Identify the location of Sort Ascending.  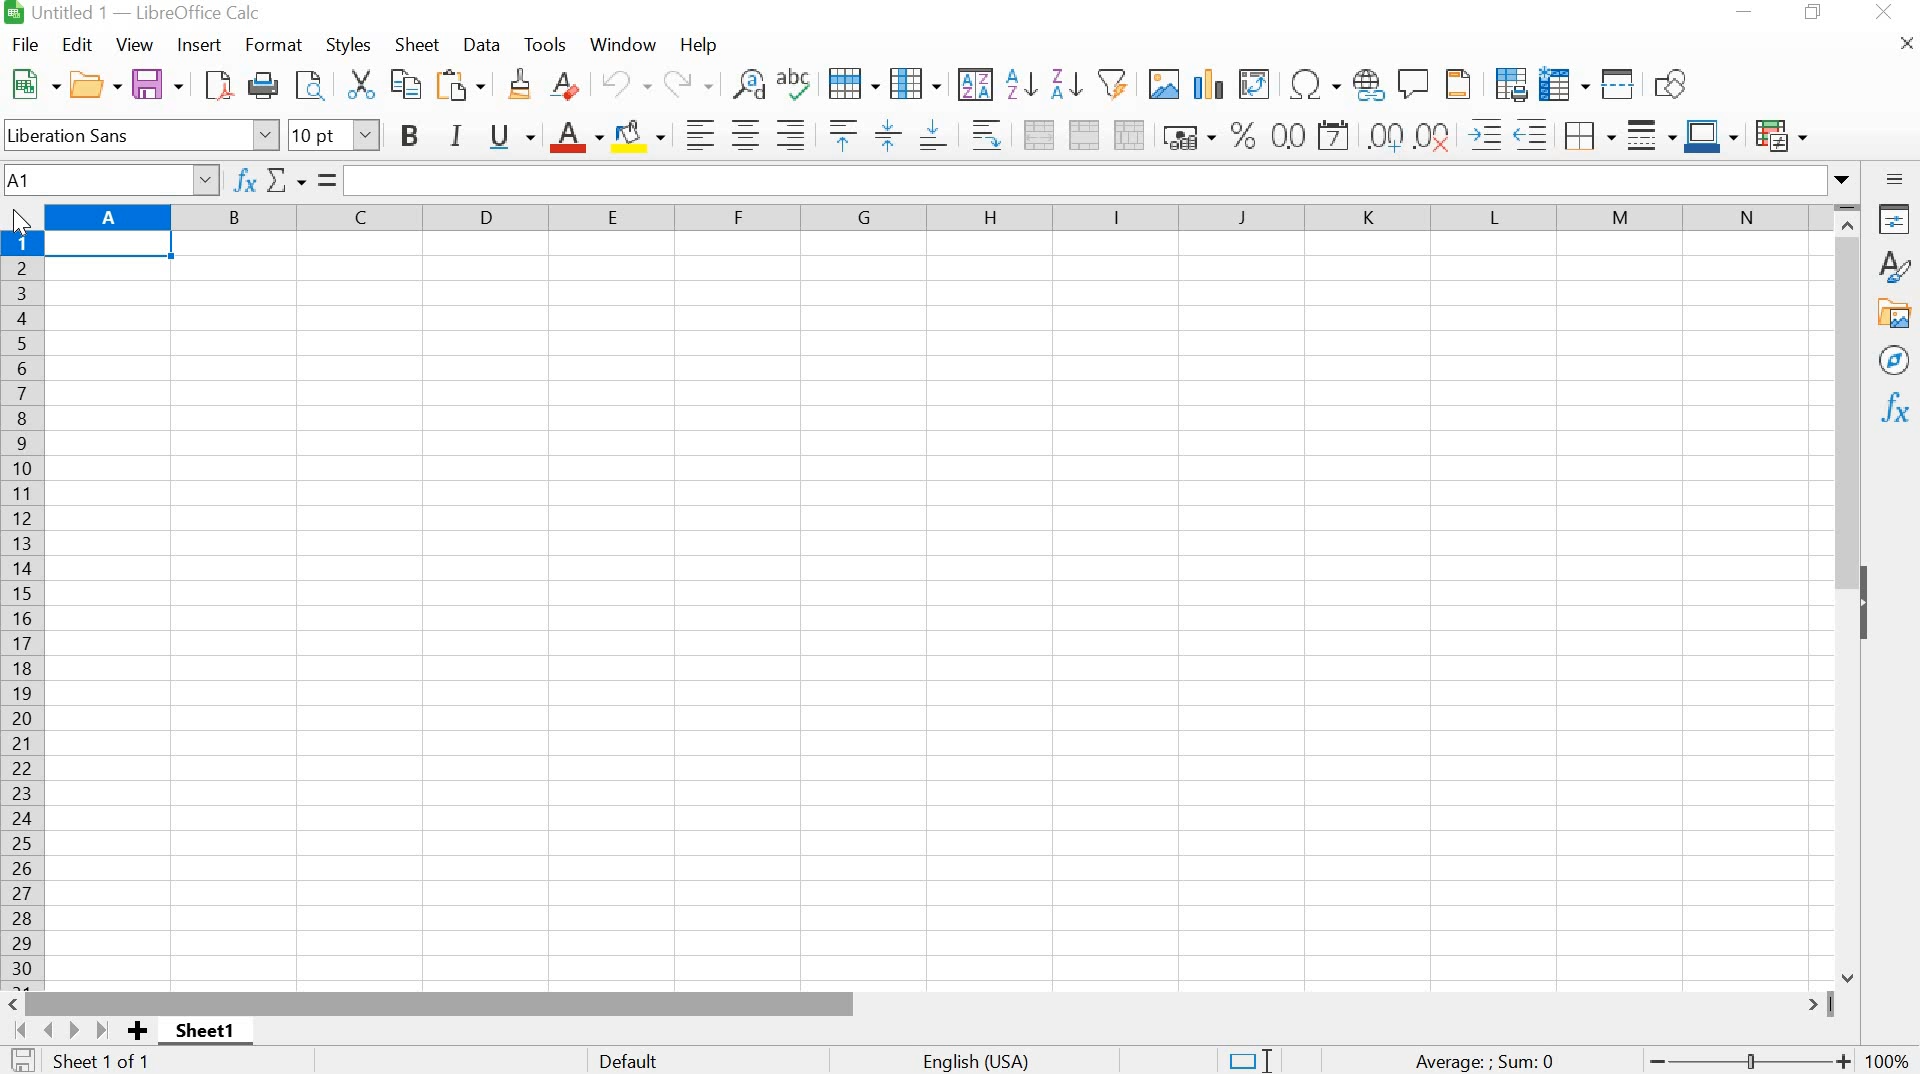
(1020, 87).